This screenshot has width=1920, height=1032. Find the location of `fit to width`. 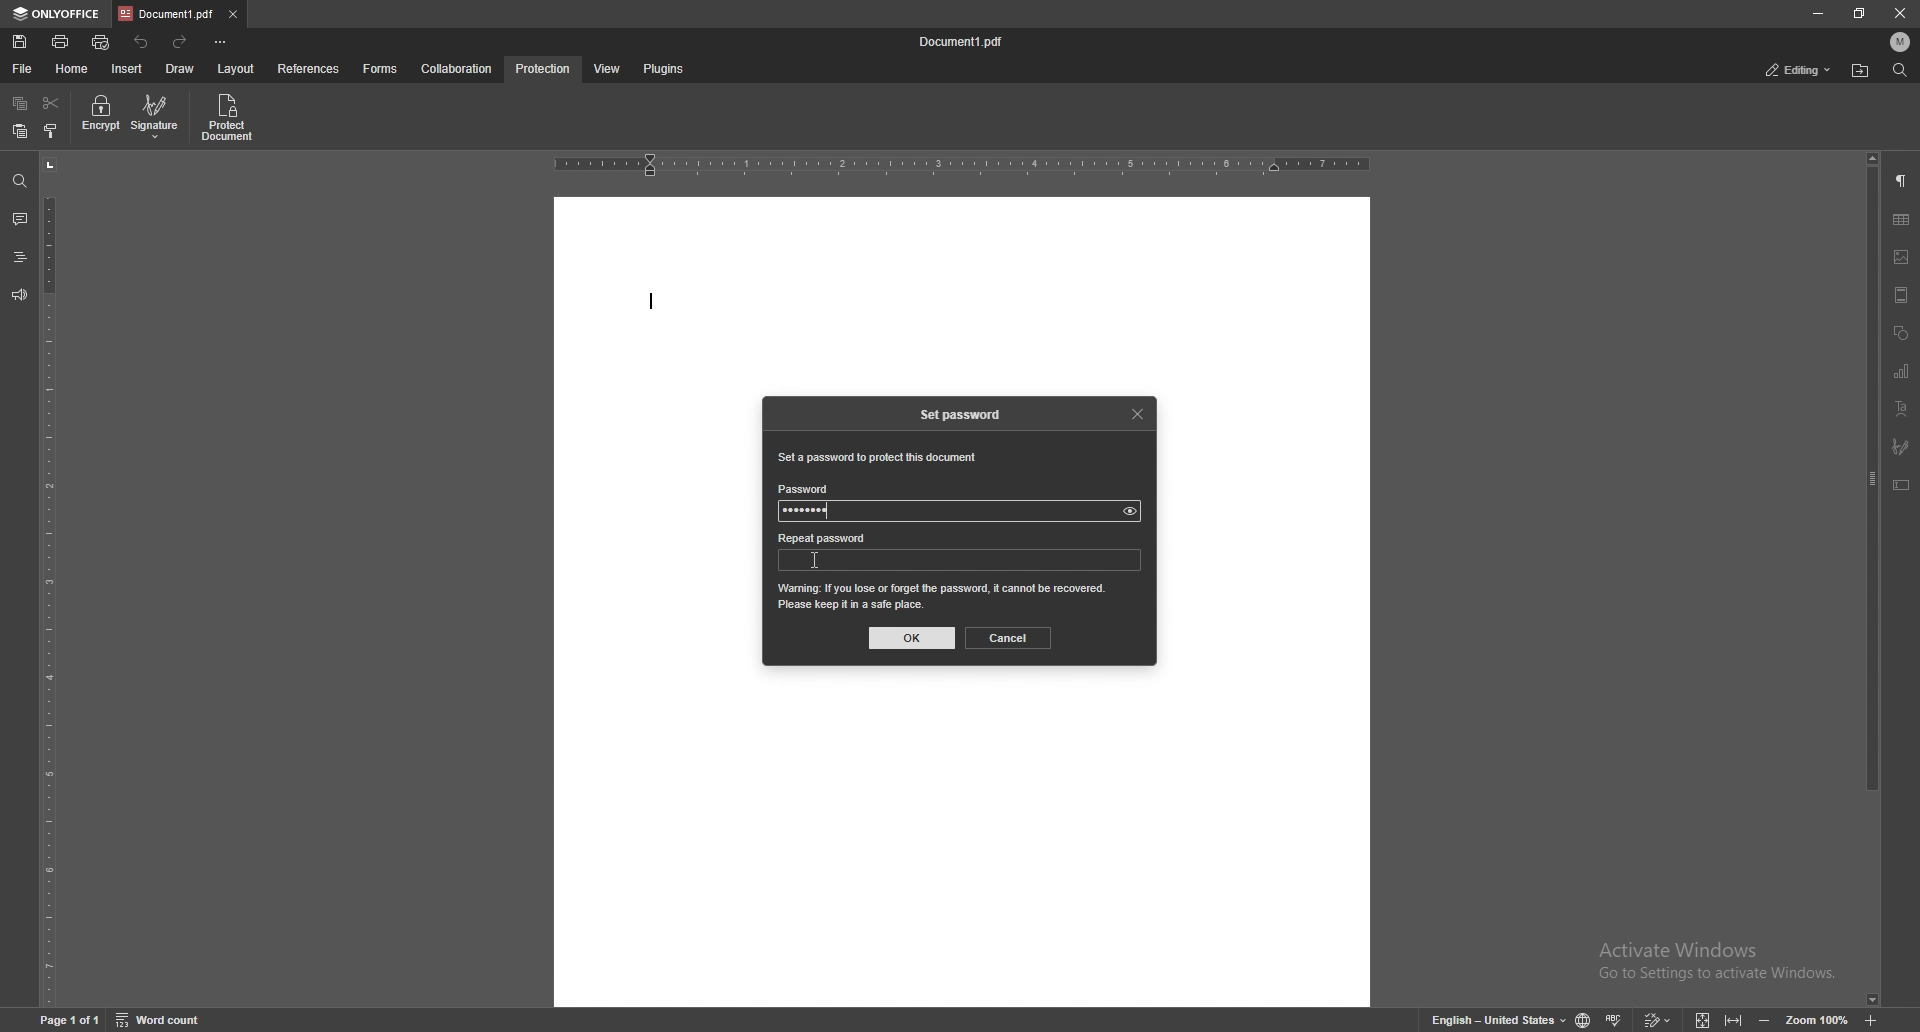

fit to width is located at coordinates (1734, 1018).